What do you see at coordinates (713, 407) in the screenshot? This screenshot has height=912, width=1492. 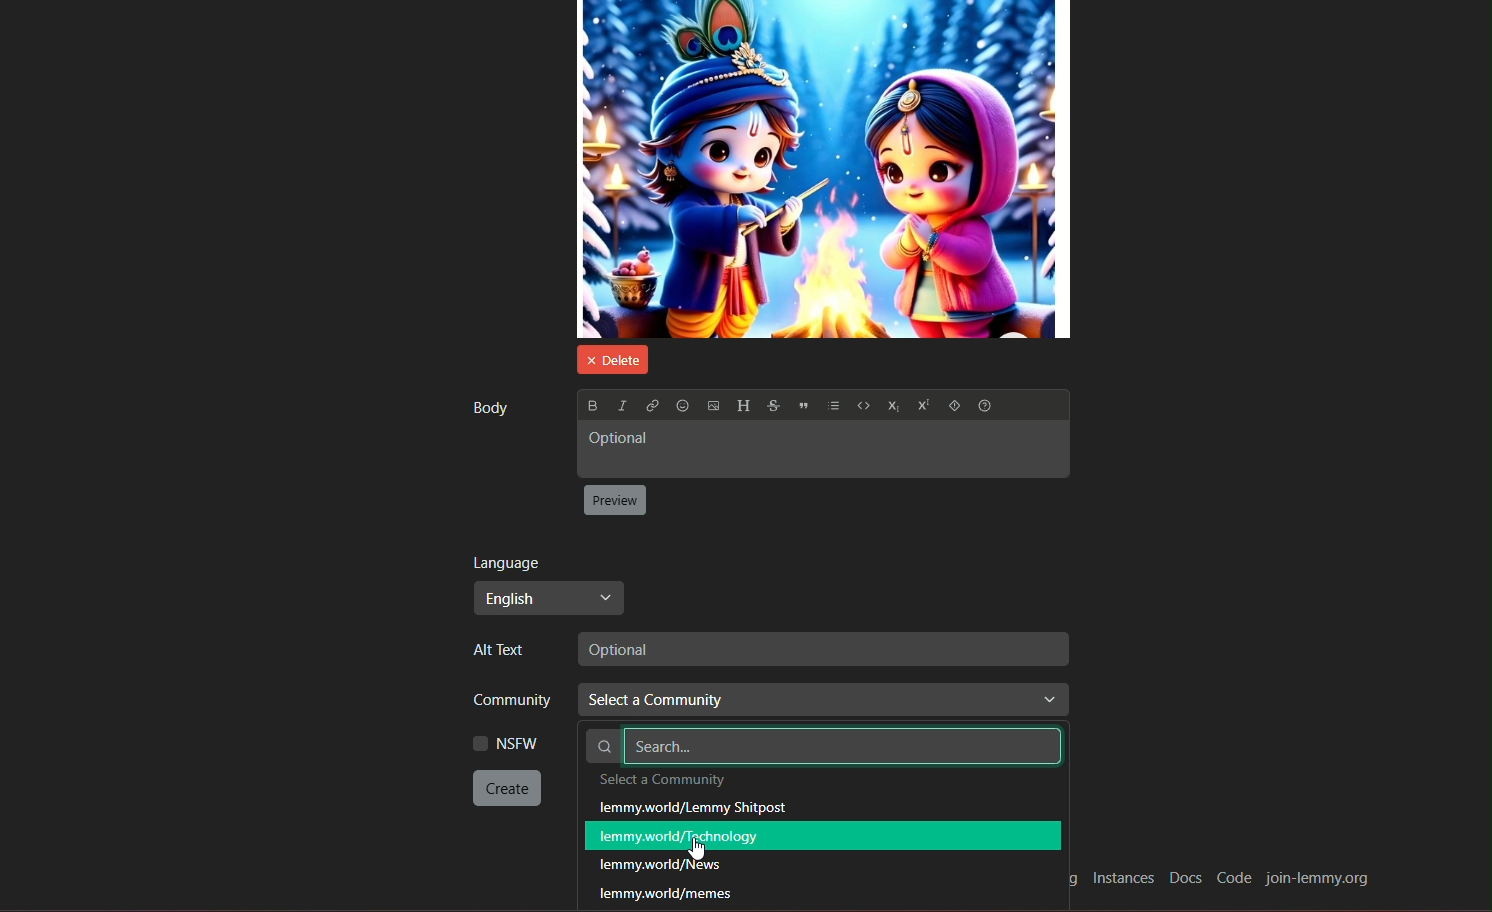 I see `upload image` at bounding box center [713, 407].